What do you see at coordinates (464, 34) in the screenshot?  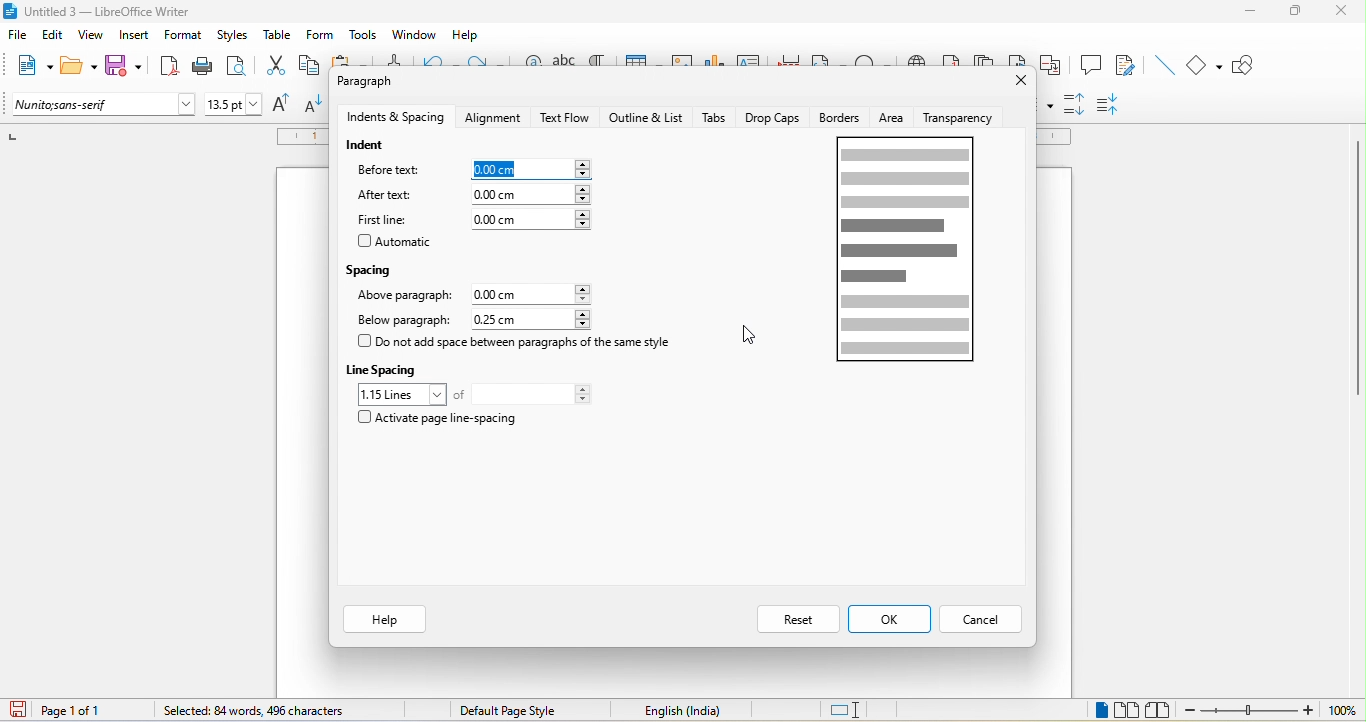 I see `help` at bounding box center [464, 34].